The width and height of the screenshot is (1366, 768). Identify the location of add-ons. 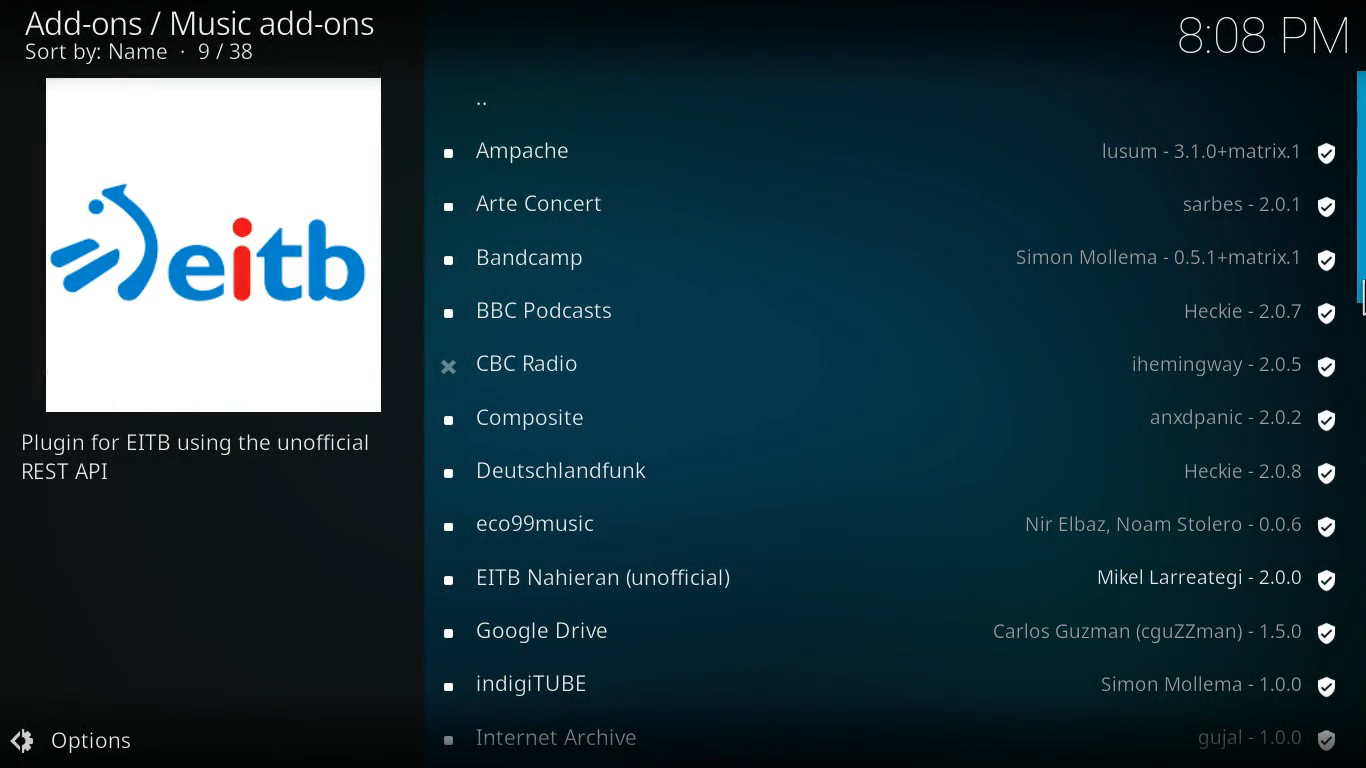
(536, 205).